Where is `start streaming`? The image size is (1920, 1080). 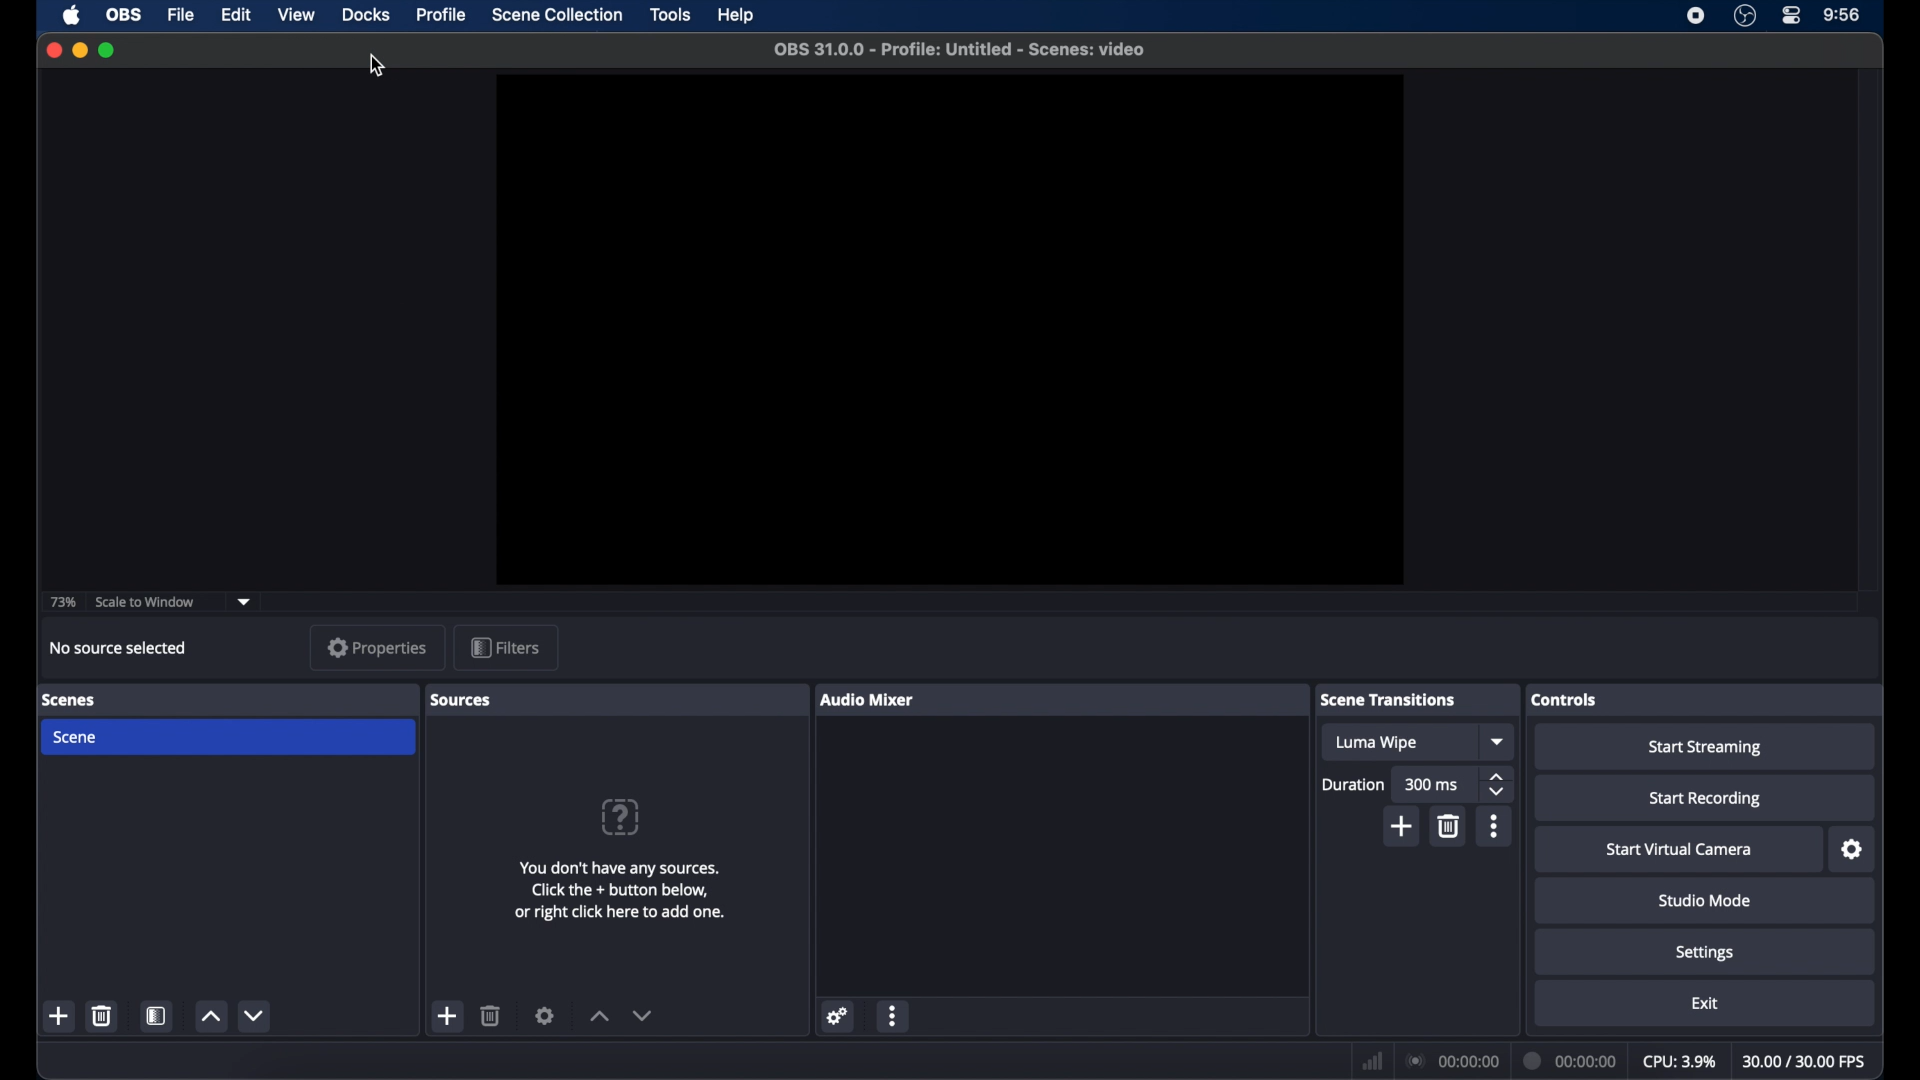
start streaming is located at coordinates (1704, 747).